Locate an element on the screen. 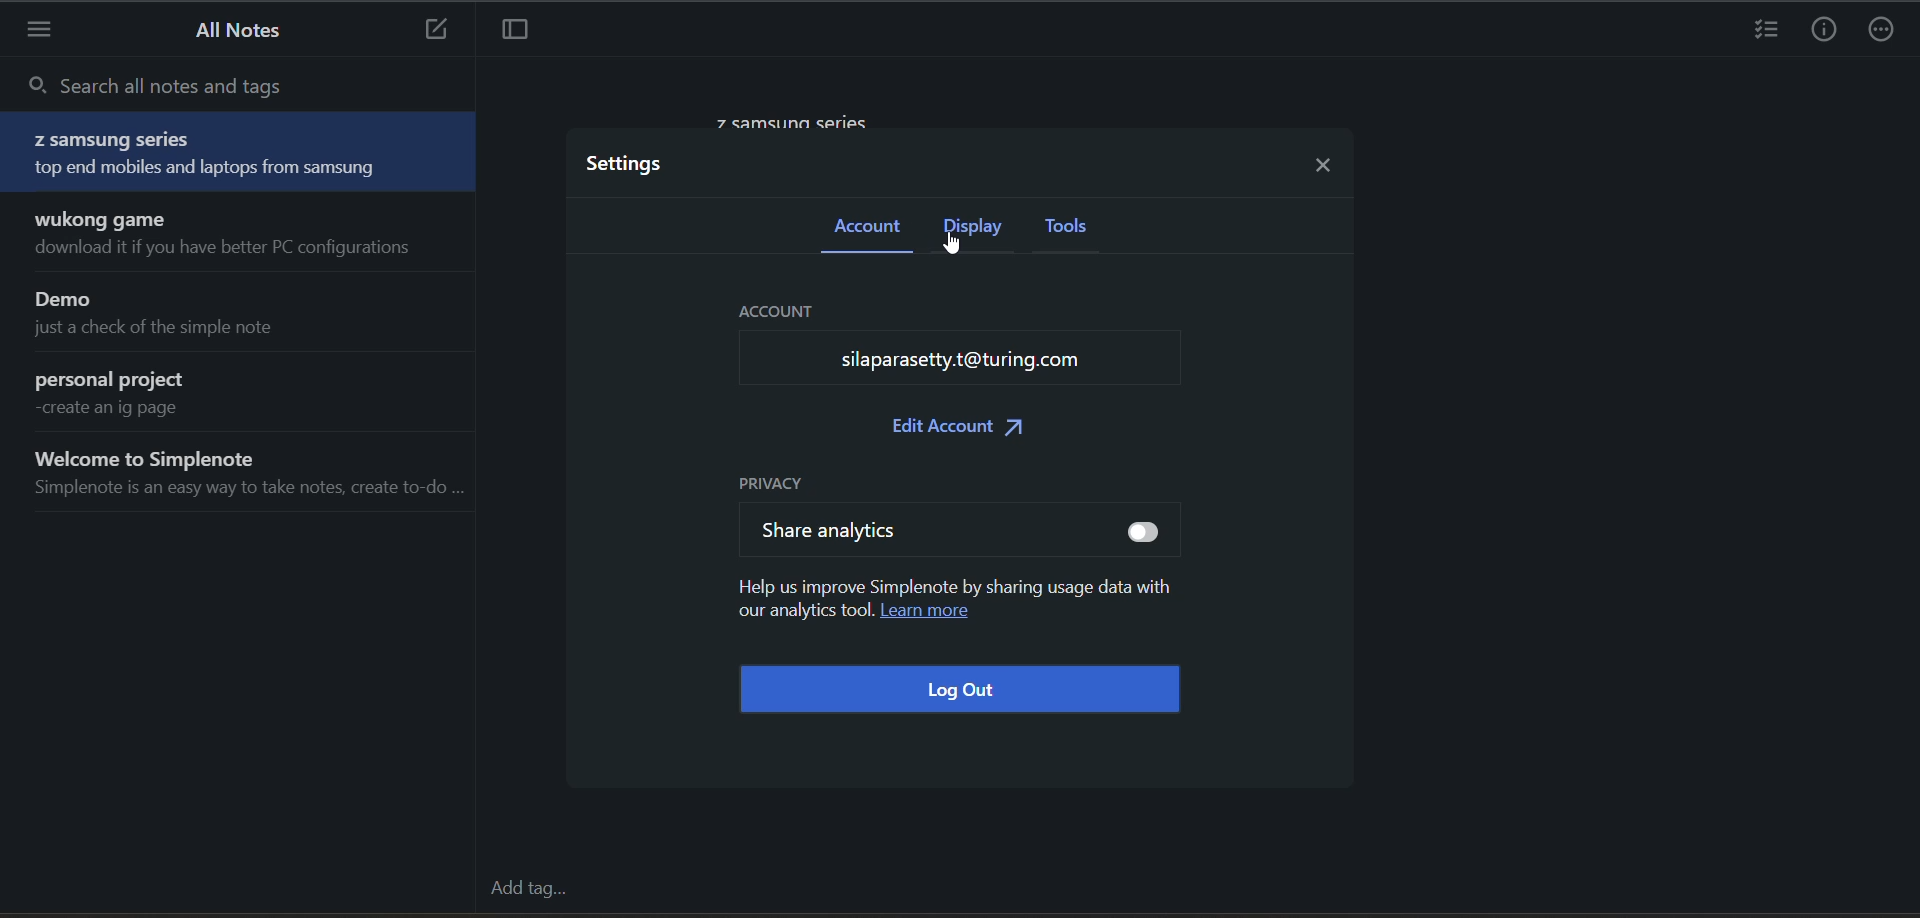 The width and height of the screenshot is (1920, 918). settings is located at coordinates (634, 165).